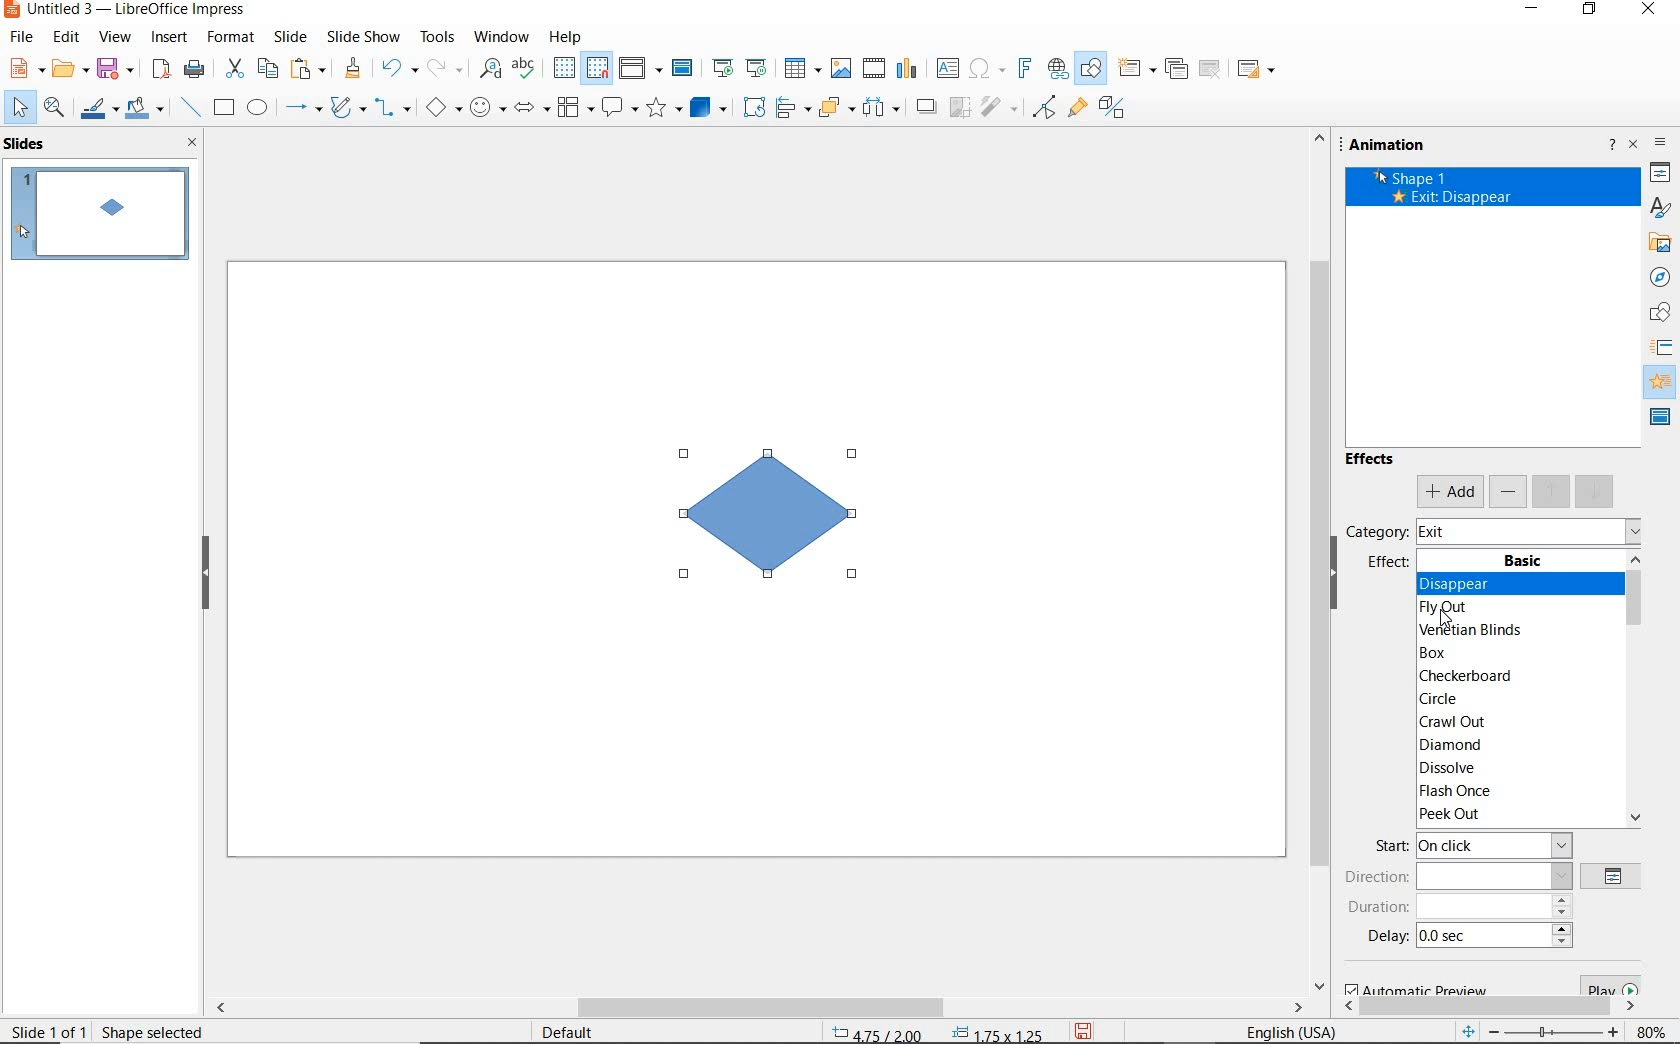 The image size is (1680, 1044). Describe the element at coordinates (1295, 1030) in the screenshot. I see `text language` at that location.